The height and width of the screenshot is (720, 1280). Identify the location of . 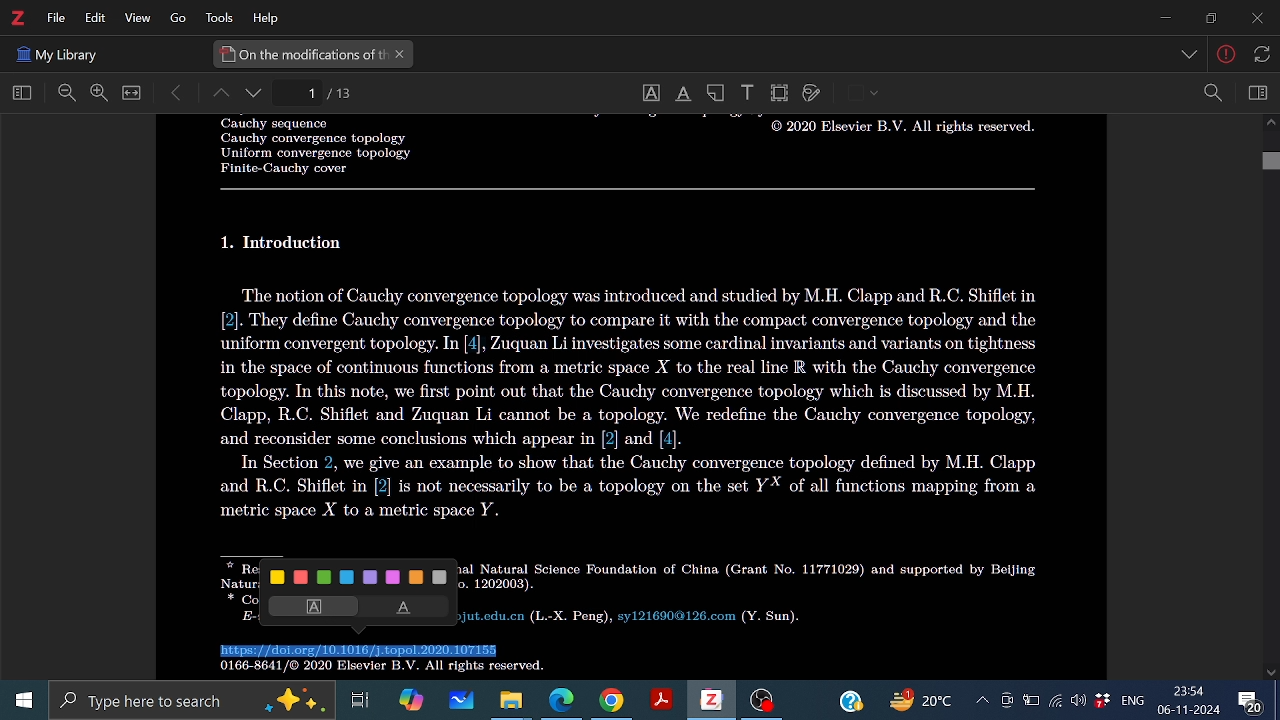
(898, 131).